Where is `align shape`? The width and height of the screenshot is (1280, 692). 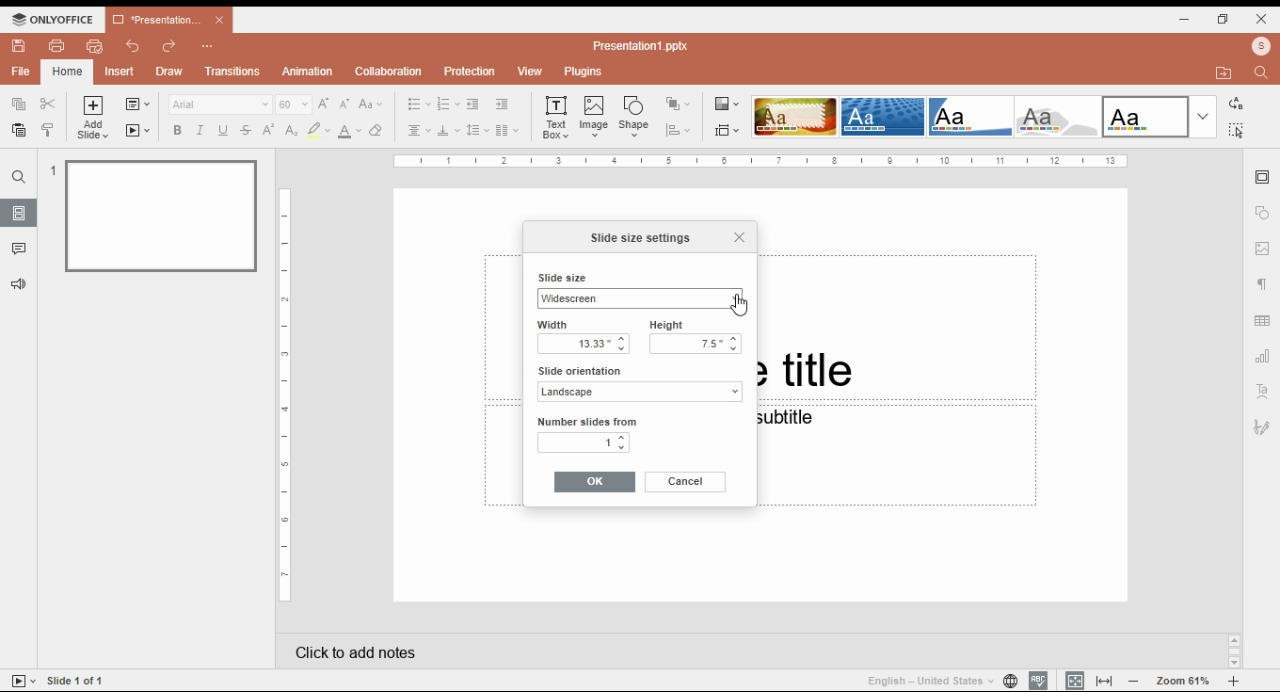 align shape is located at coordinates (680, 130).